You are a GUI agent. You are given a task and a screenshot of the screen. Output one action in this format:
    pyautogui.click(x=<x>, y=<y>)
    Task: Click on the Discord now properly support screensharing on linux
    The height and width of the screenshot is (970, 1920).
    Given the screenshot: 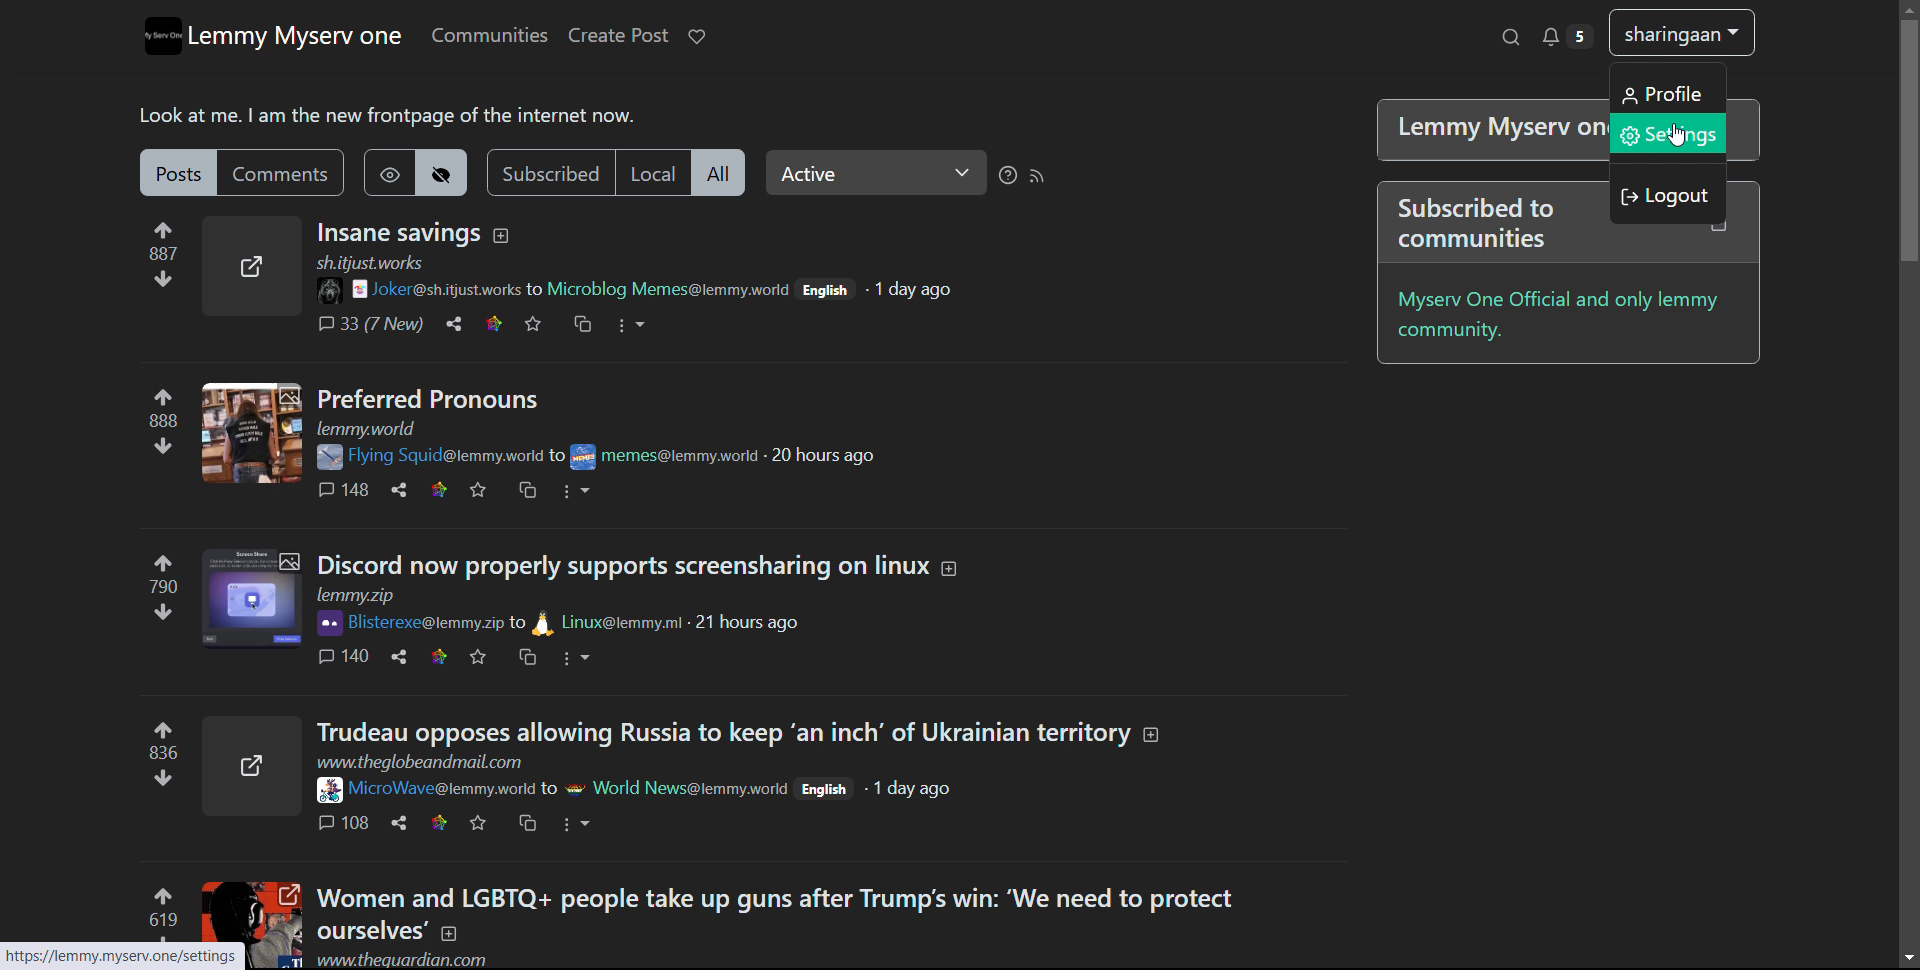 What is the action you would take?
    pyautogui.click(x=621, y=566)
    